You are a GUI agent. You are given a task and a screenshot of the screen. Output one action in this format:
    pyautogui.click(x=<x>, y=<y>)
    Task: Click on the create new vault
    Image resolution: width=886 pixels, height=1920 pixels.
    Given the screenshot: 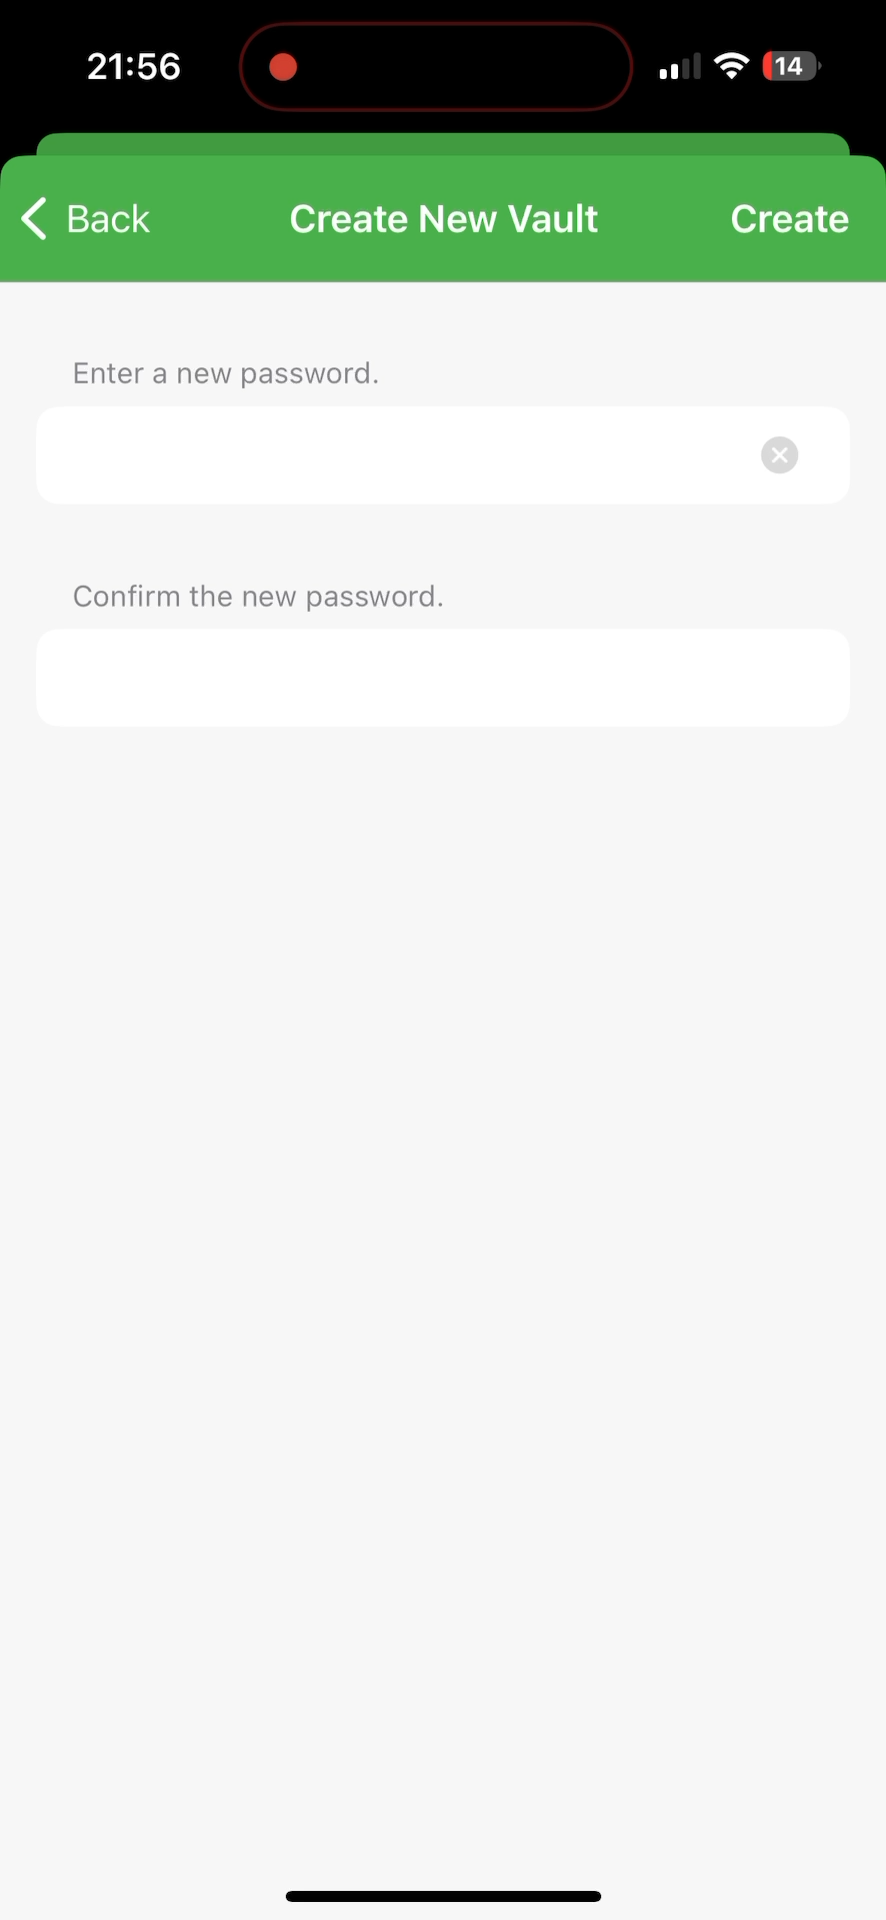 What is the action you would take?
    pyautogui.click(x=449, y=210)
    